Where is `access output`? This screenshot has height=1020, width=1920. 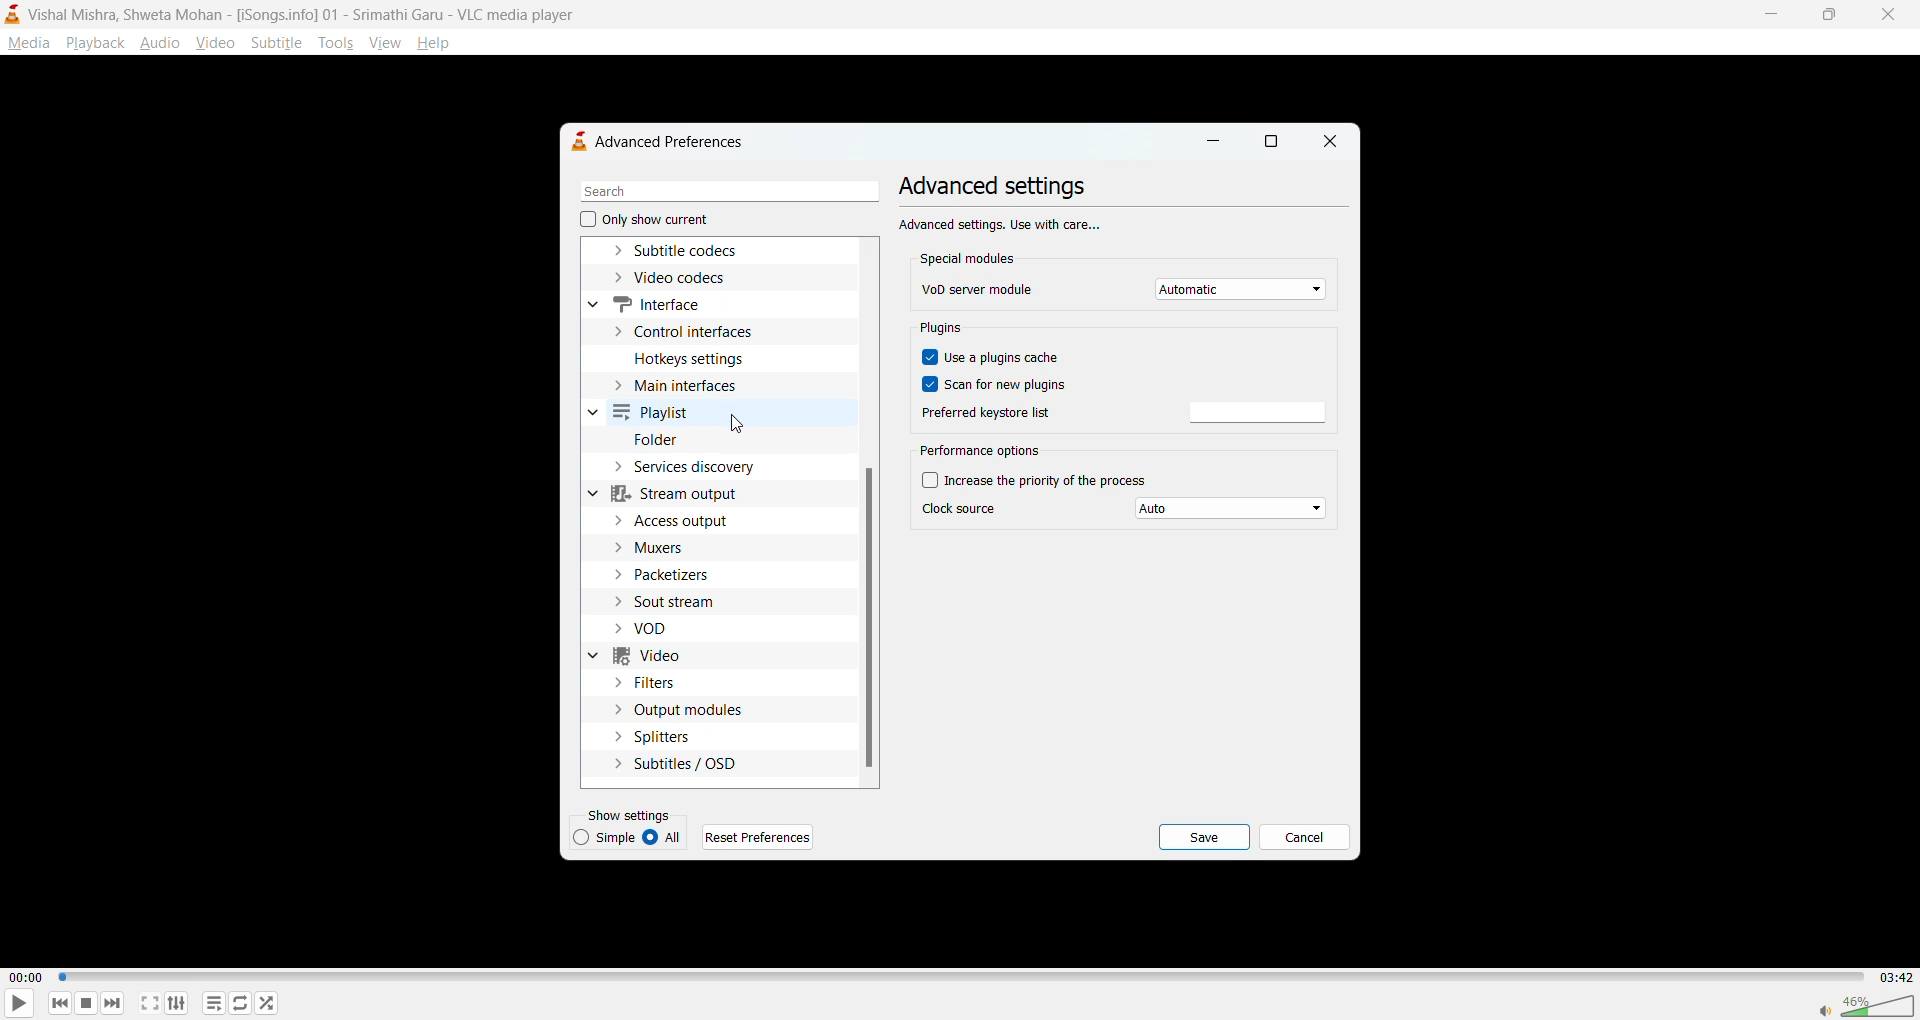 access output is located at coordinates (680, 520).